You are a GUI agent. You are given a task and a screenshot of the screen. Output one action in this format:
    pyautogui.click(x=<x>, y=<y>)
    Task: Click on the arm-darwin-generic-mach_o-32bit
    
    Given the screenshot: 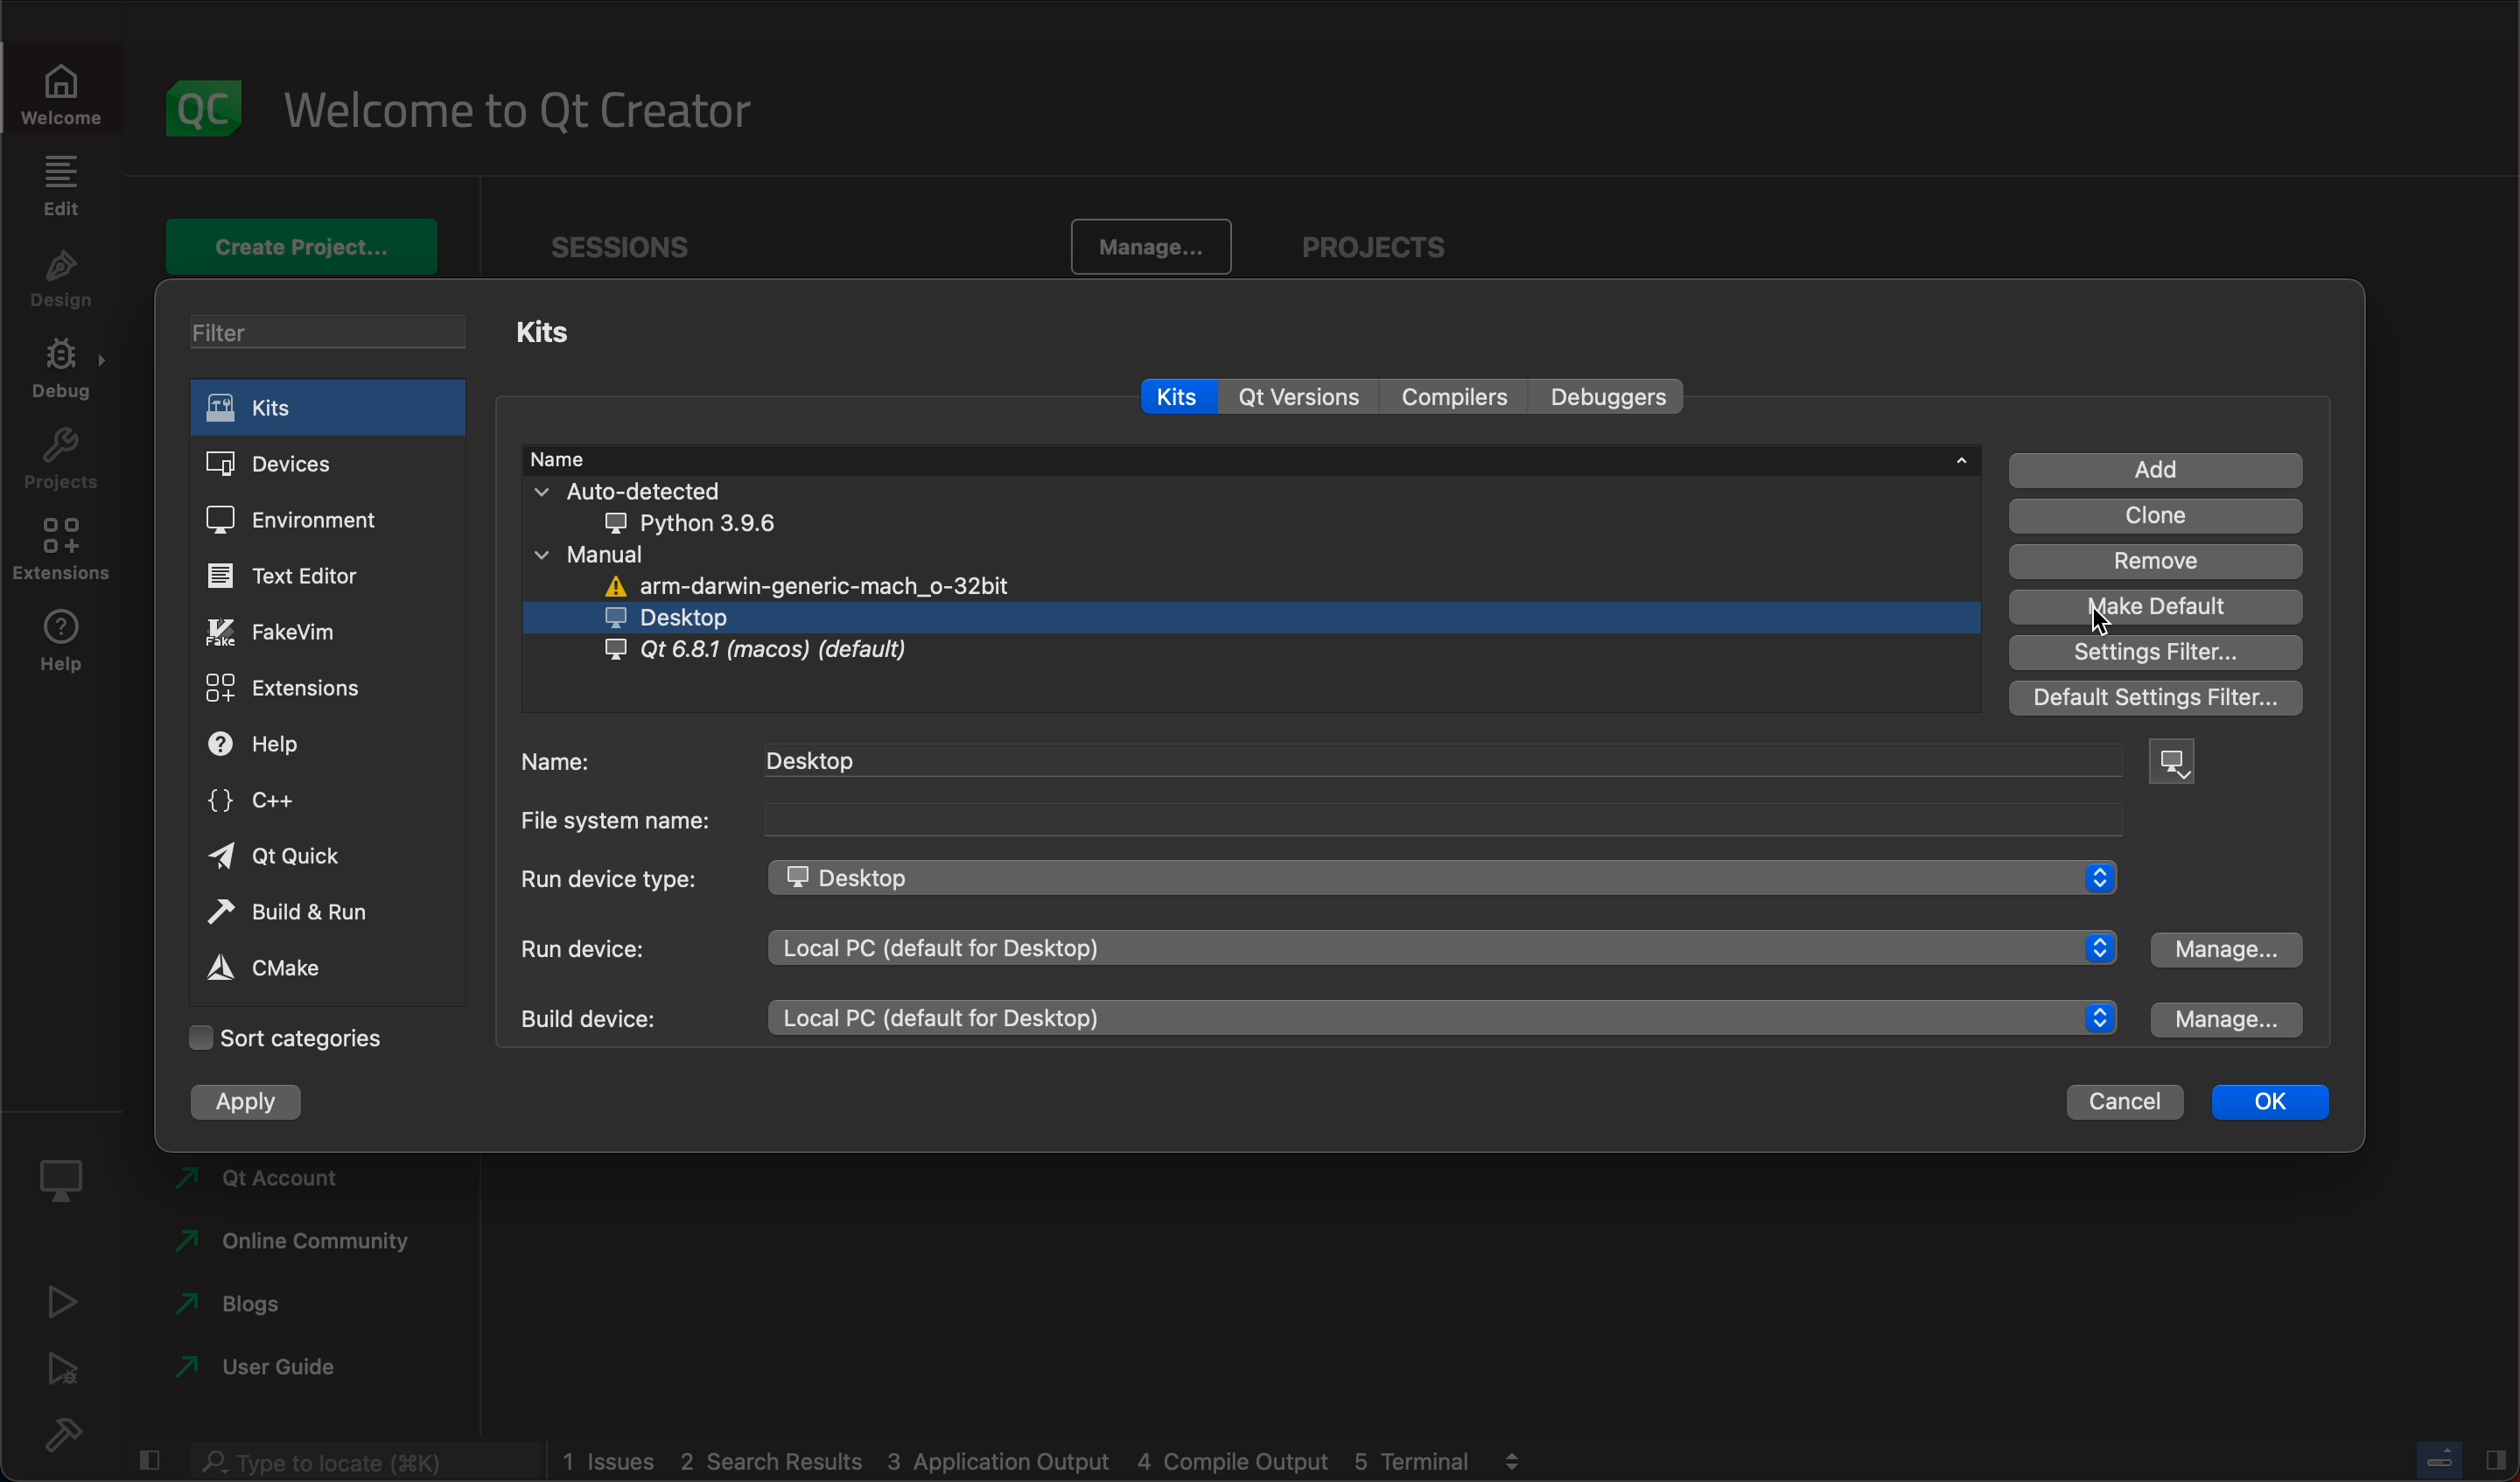 What is the action you would take?
    pyautogui.click(x=807, y=585)
    